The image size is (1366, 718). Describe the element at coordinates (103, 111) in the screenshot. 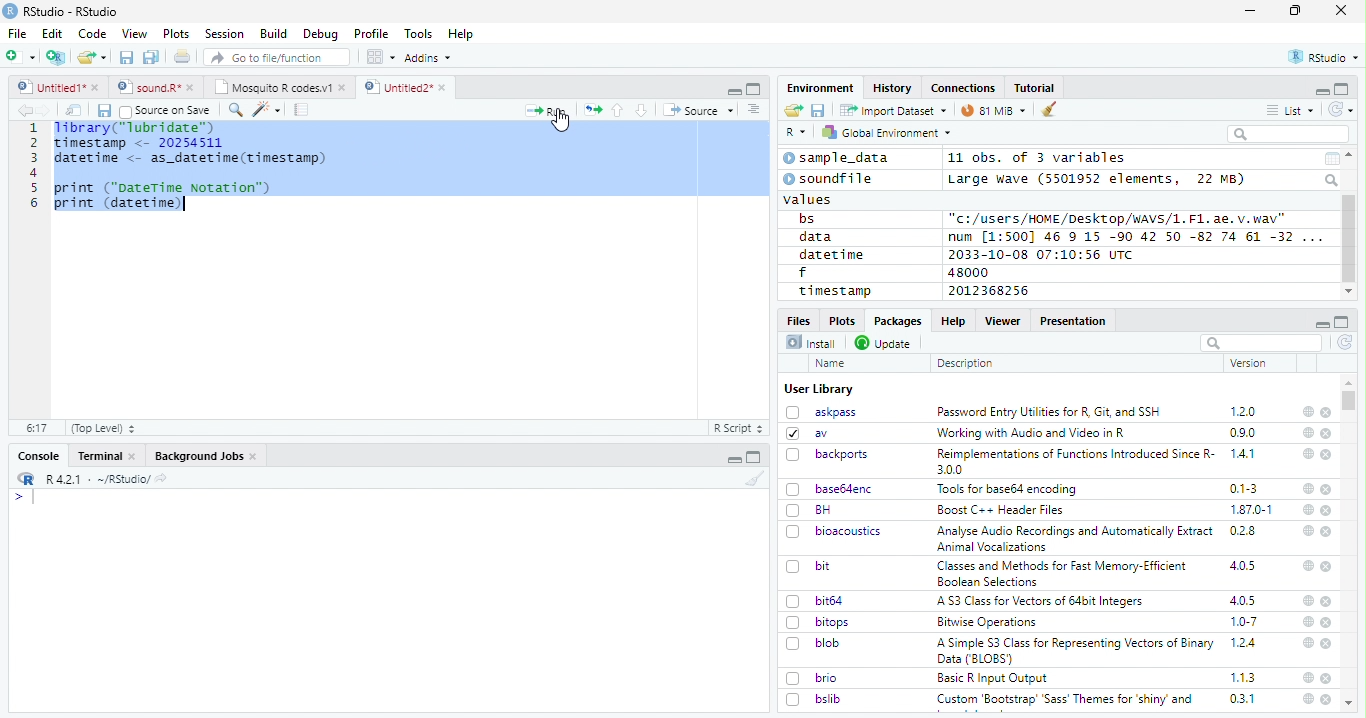

I see `Save` at that location.